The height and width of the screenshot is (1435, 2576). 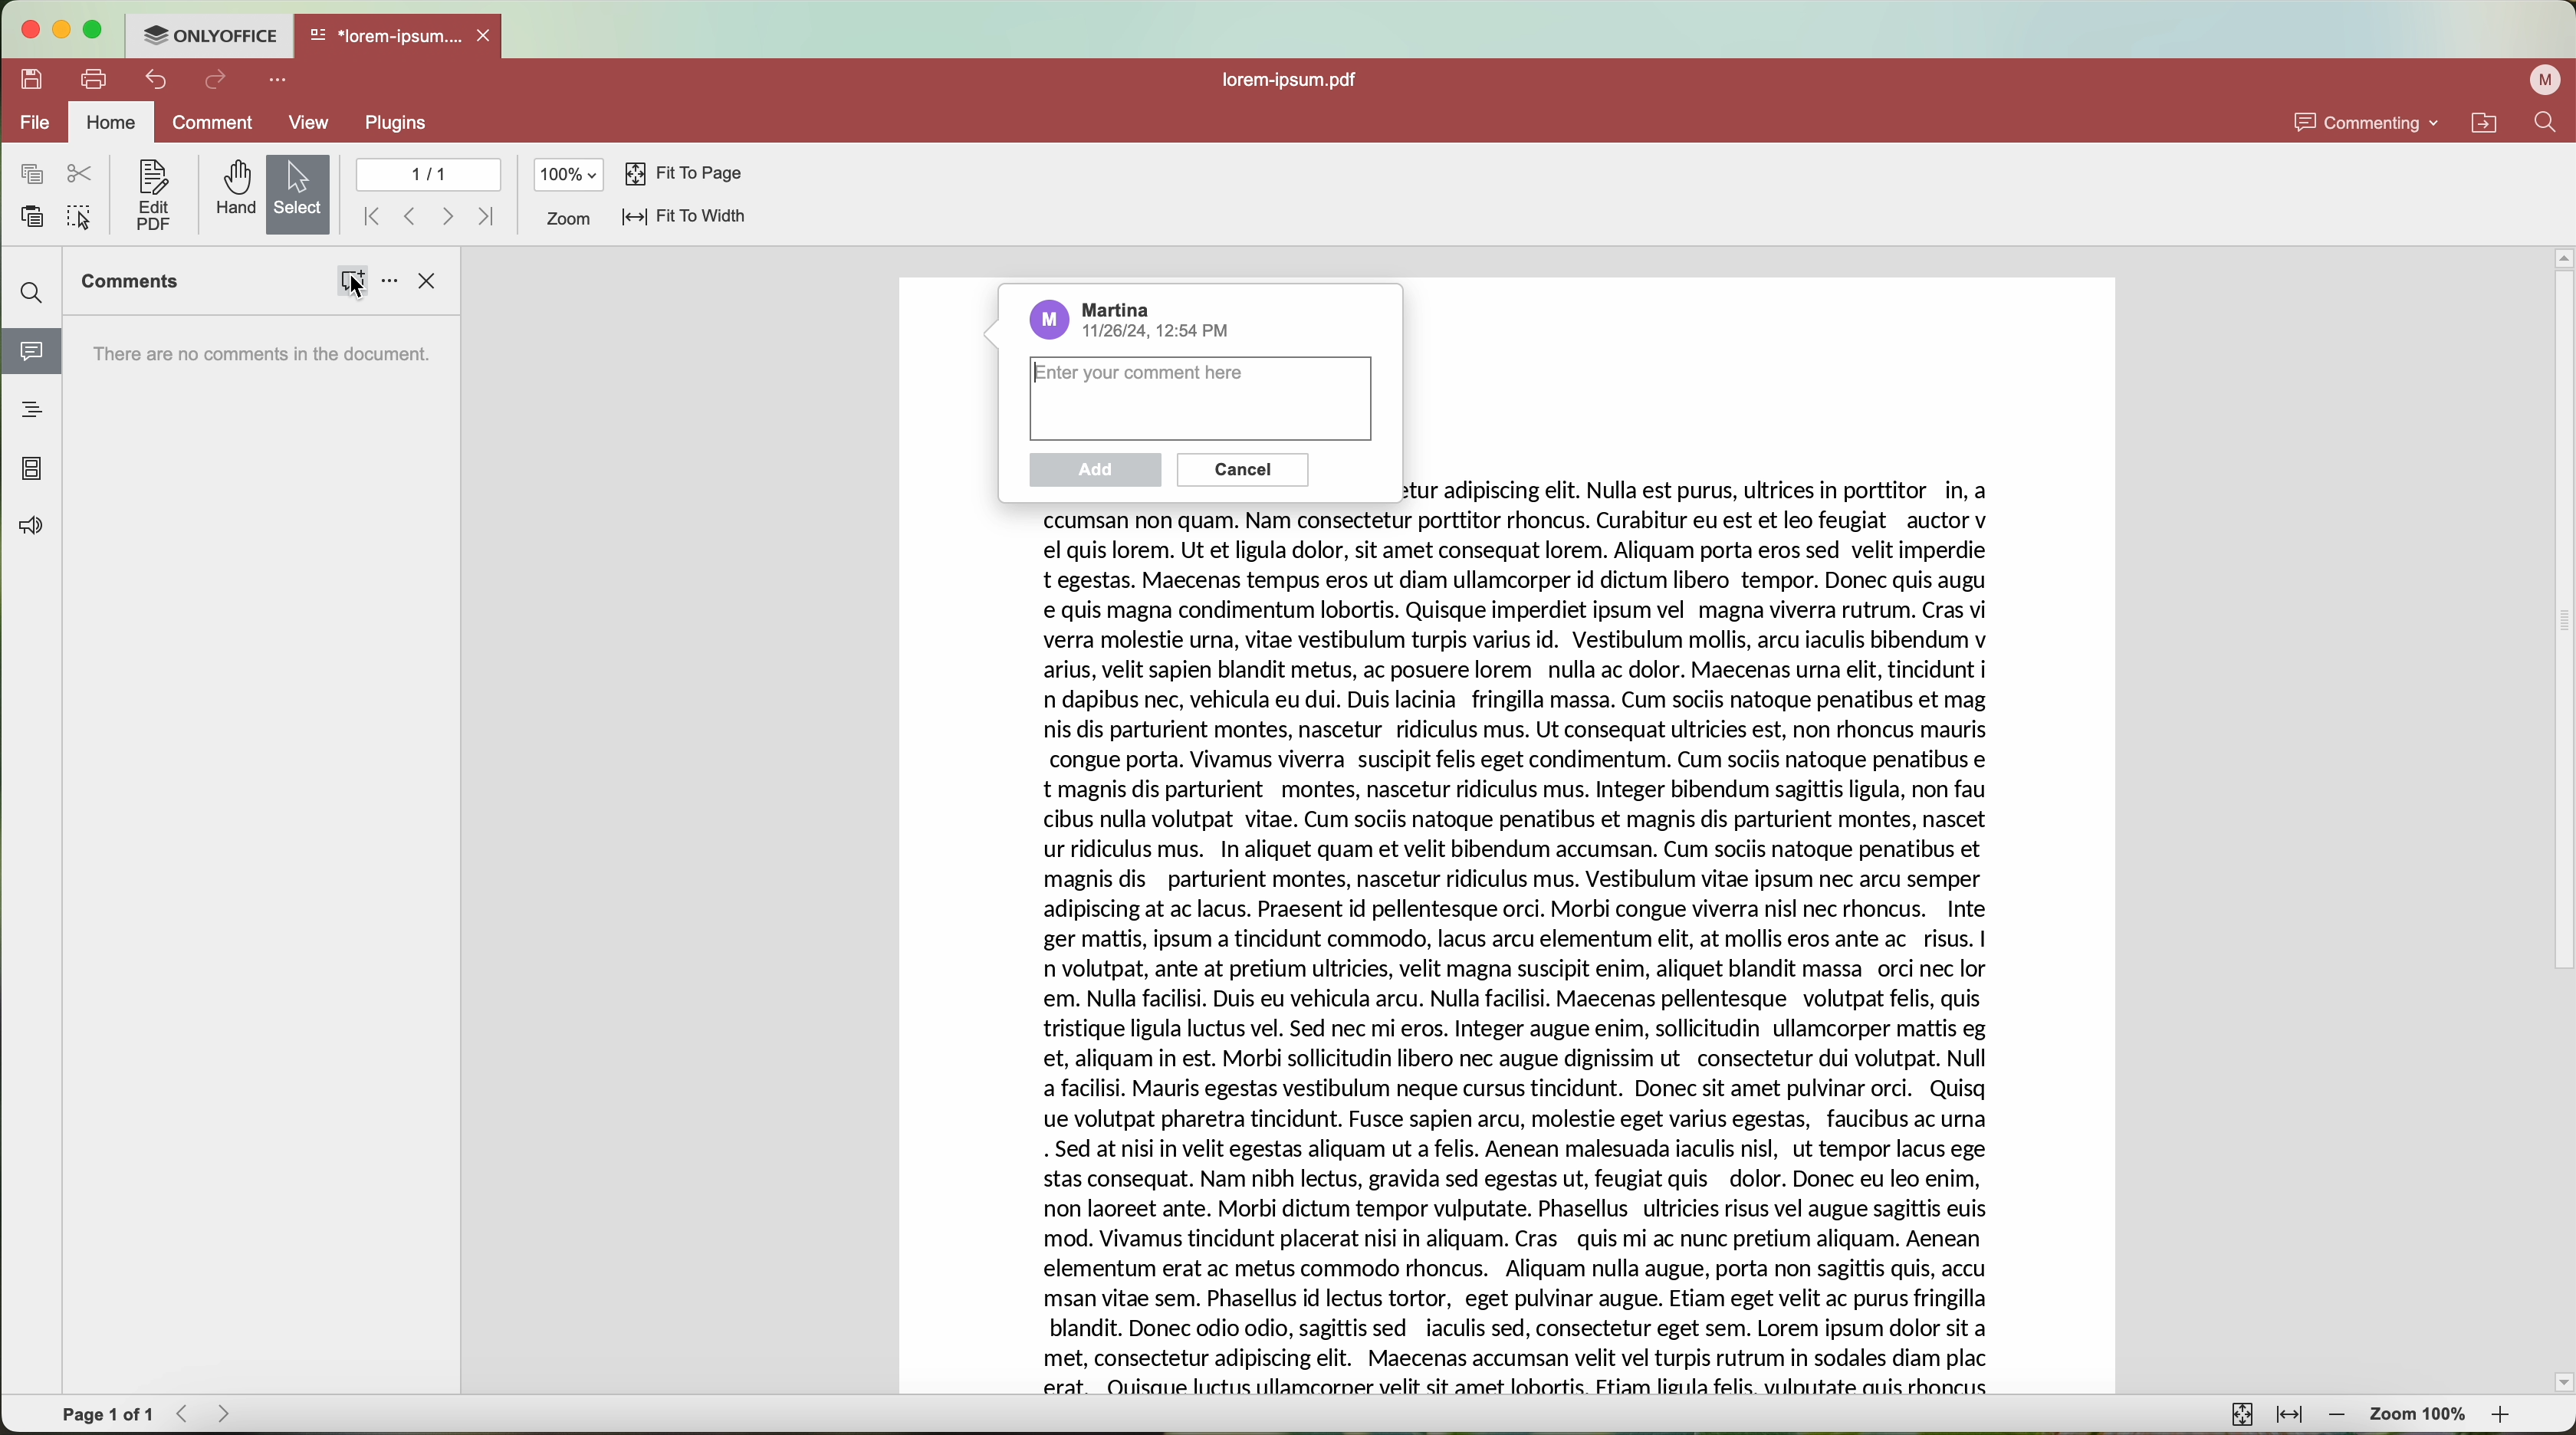 What do you see at coordinates (279, 81) in the screenshot?
I see `more options` at bounding box center [279, 81].